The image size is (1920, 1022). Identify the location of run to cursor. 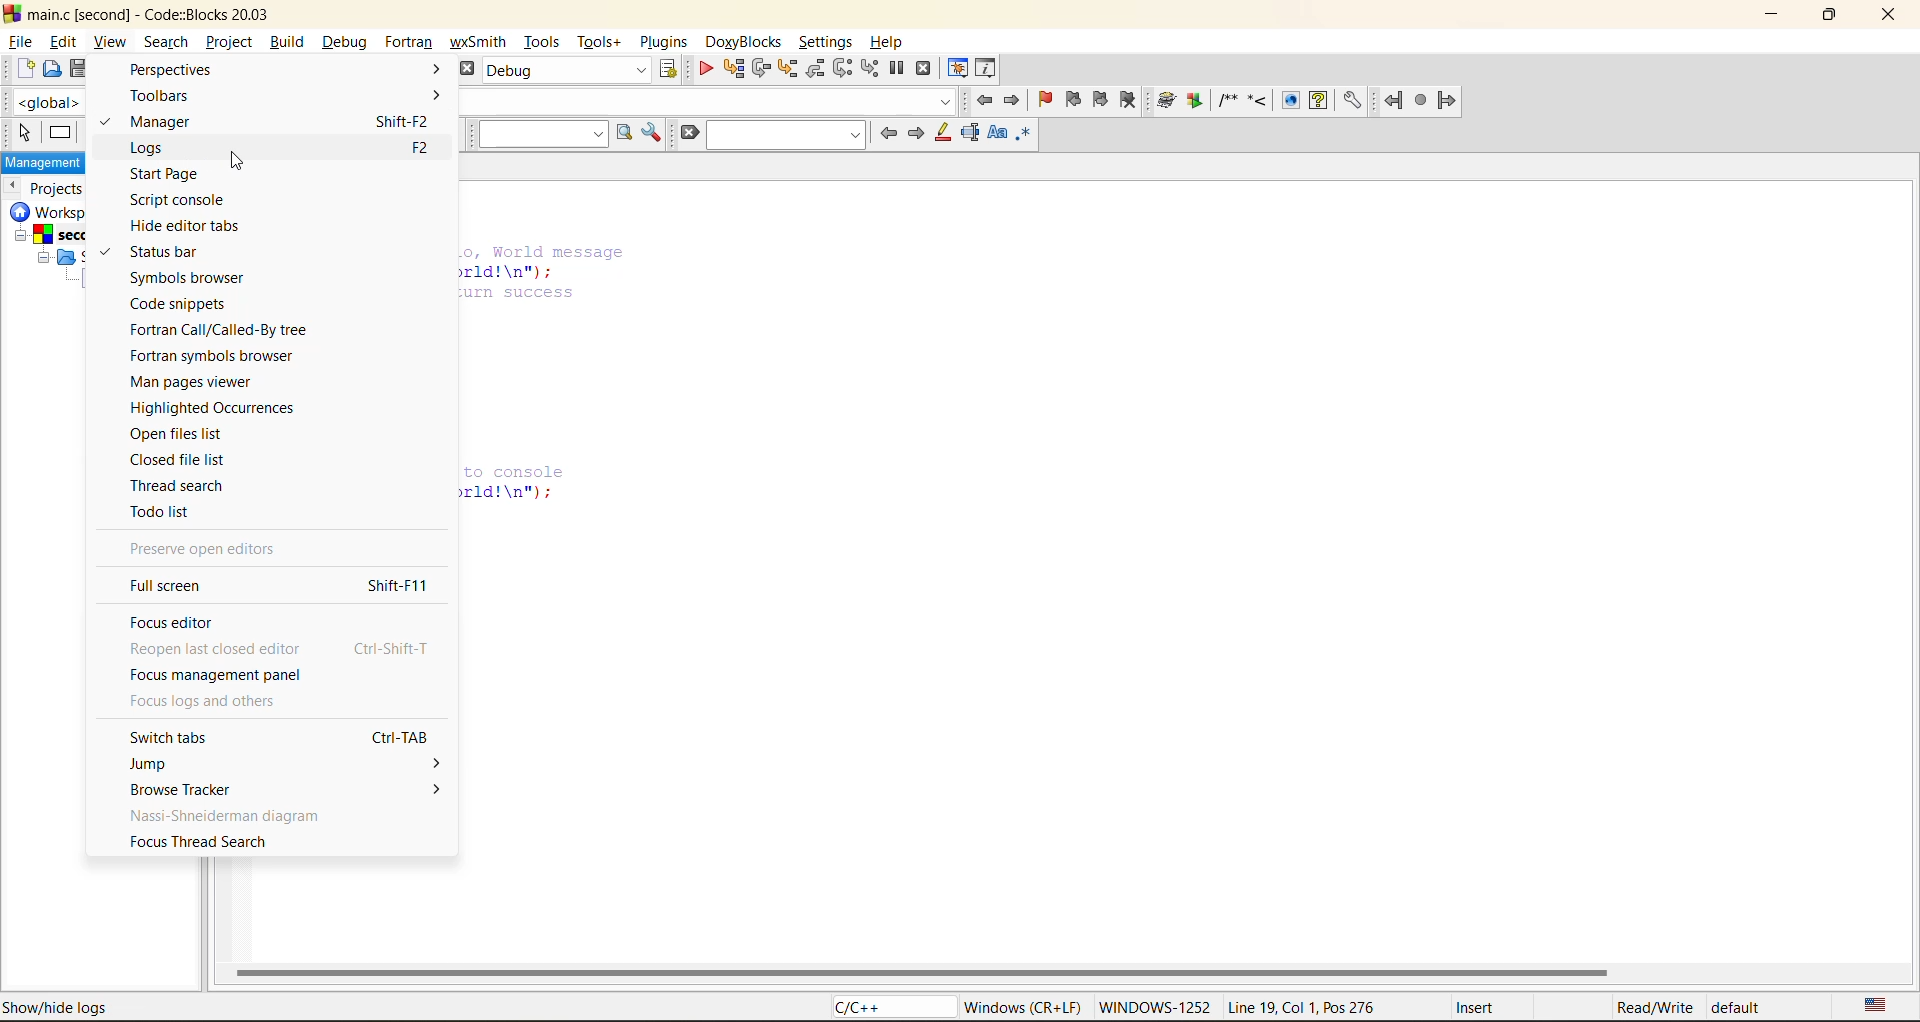
(732, 67).